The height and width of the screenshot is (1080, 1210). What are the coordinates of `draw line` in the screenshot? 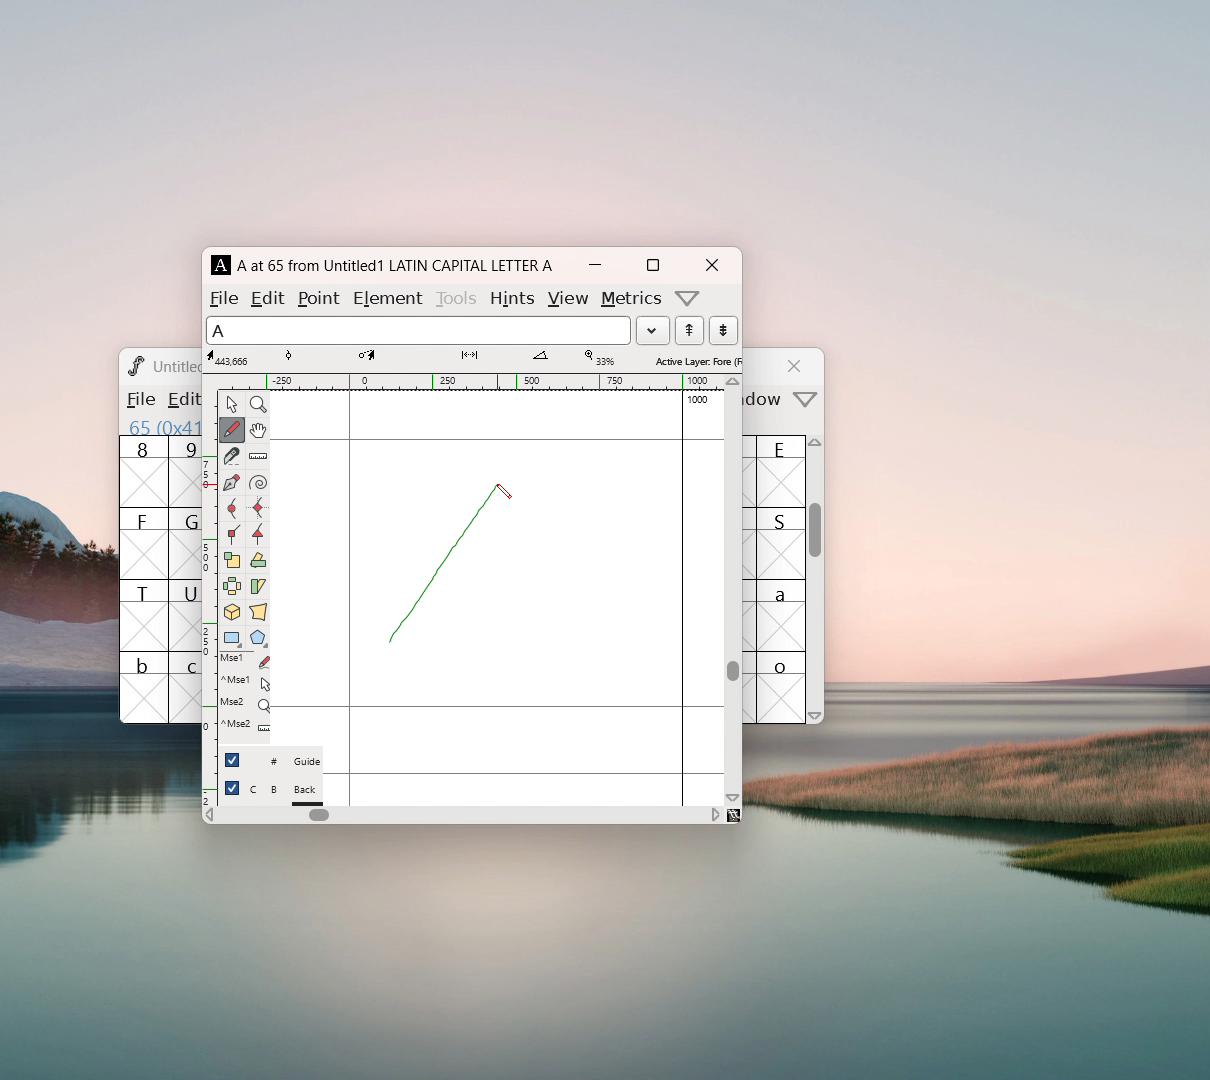 It's located at (453, 565).